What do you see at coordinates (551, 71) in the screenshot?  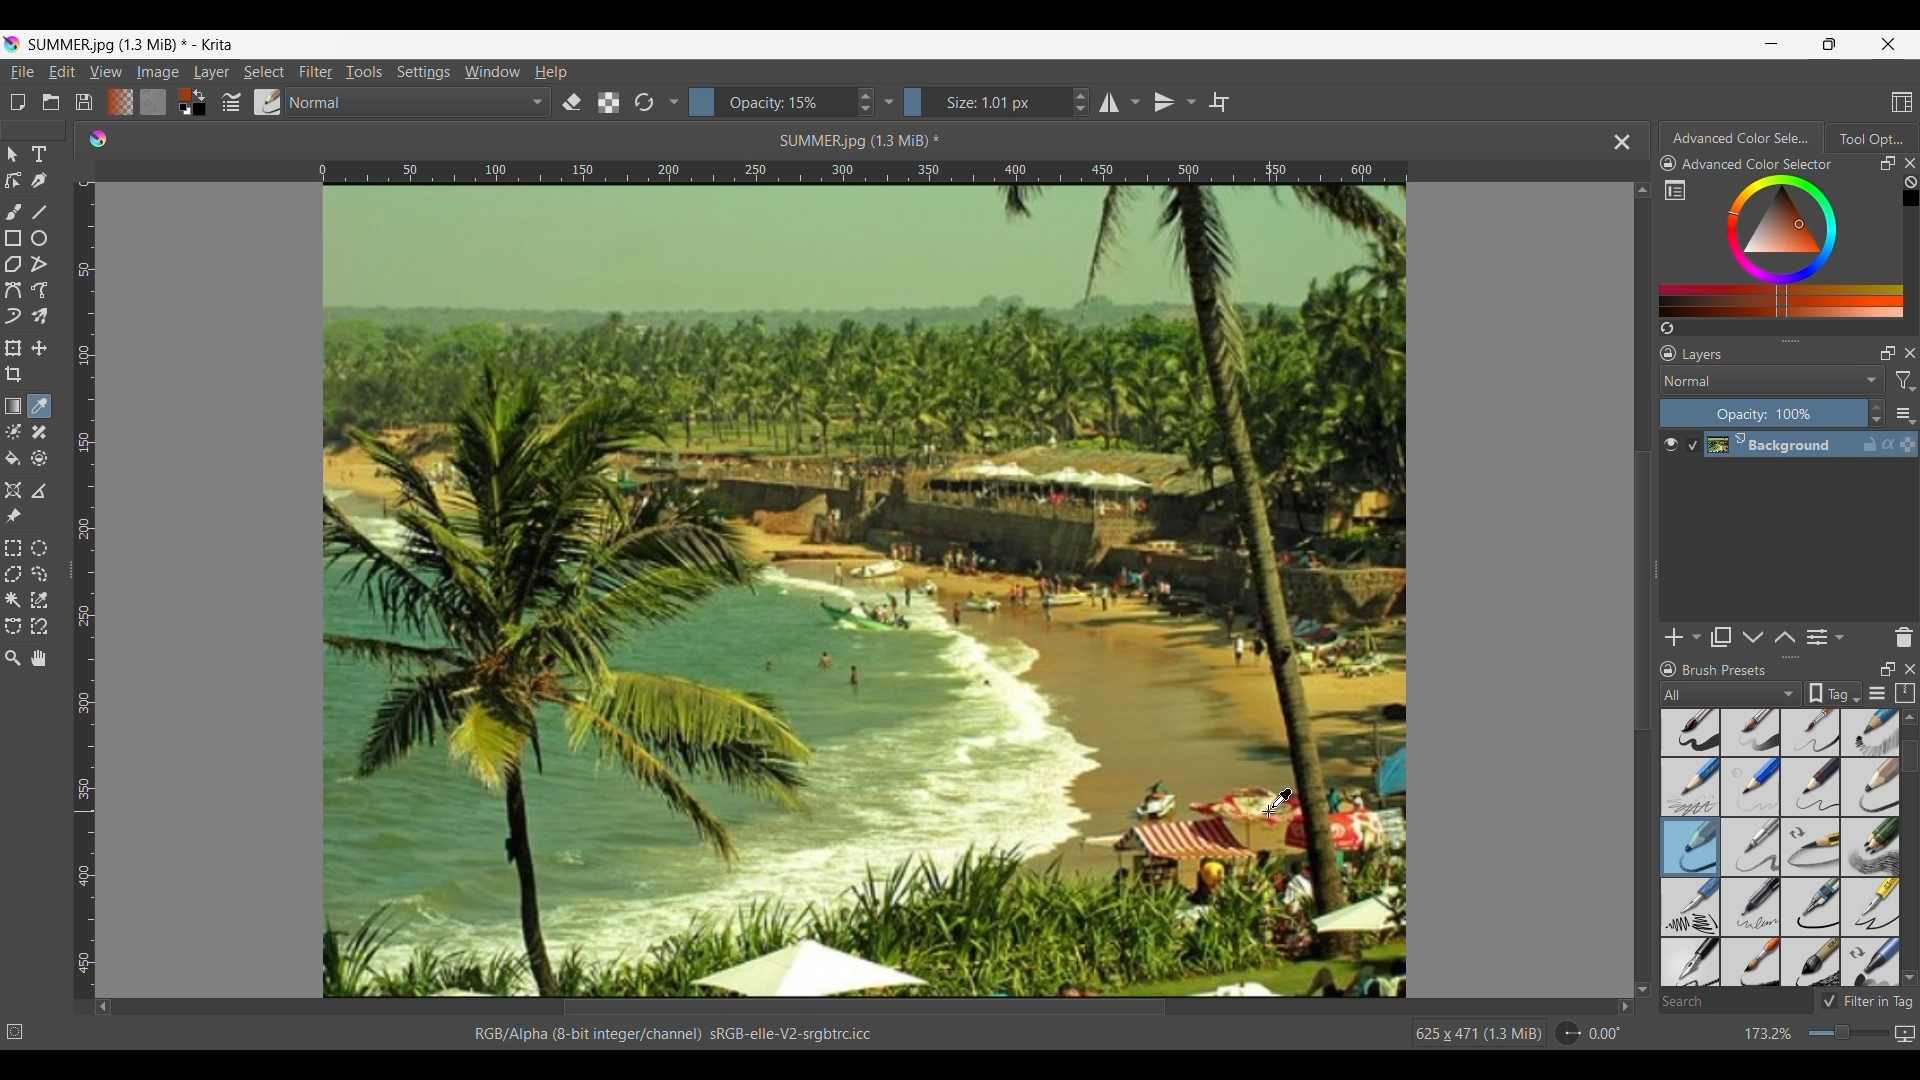 I see `Help menu` at bounding box center [551, 71].